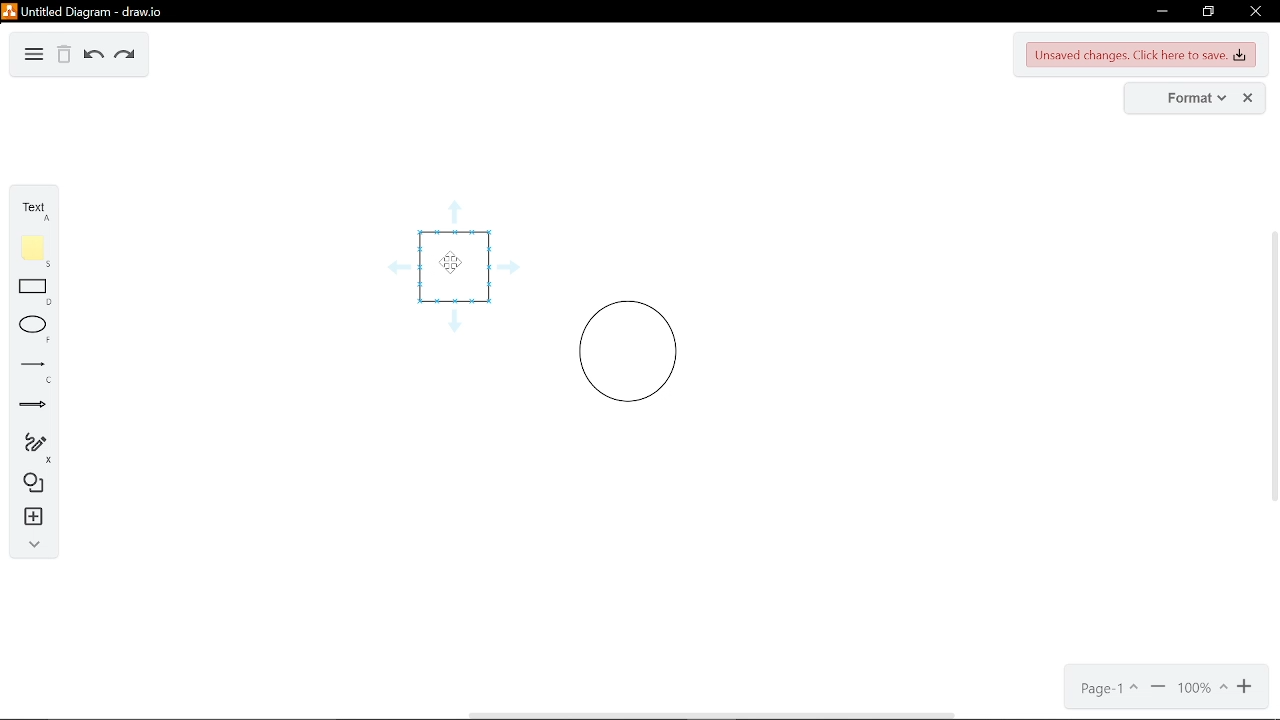 Image resolution: width=1280 pixels, height=720 pixels. What do you see at coordinates (34, 293) in the screenshot?
I see `rectangle` at bounding box center [34, 293].